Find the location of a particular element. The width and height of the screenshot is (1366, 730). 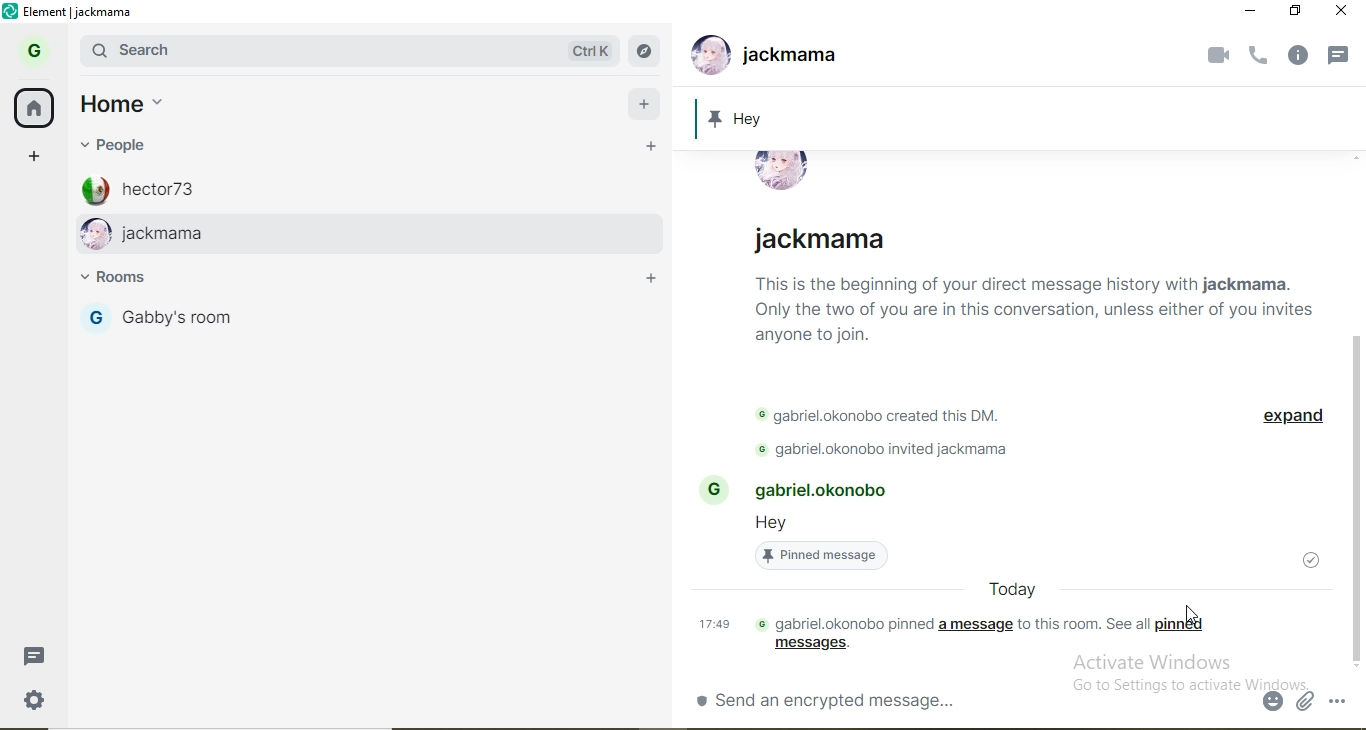

 is located at coordinates (1027, 309).